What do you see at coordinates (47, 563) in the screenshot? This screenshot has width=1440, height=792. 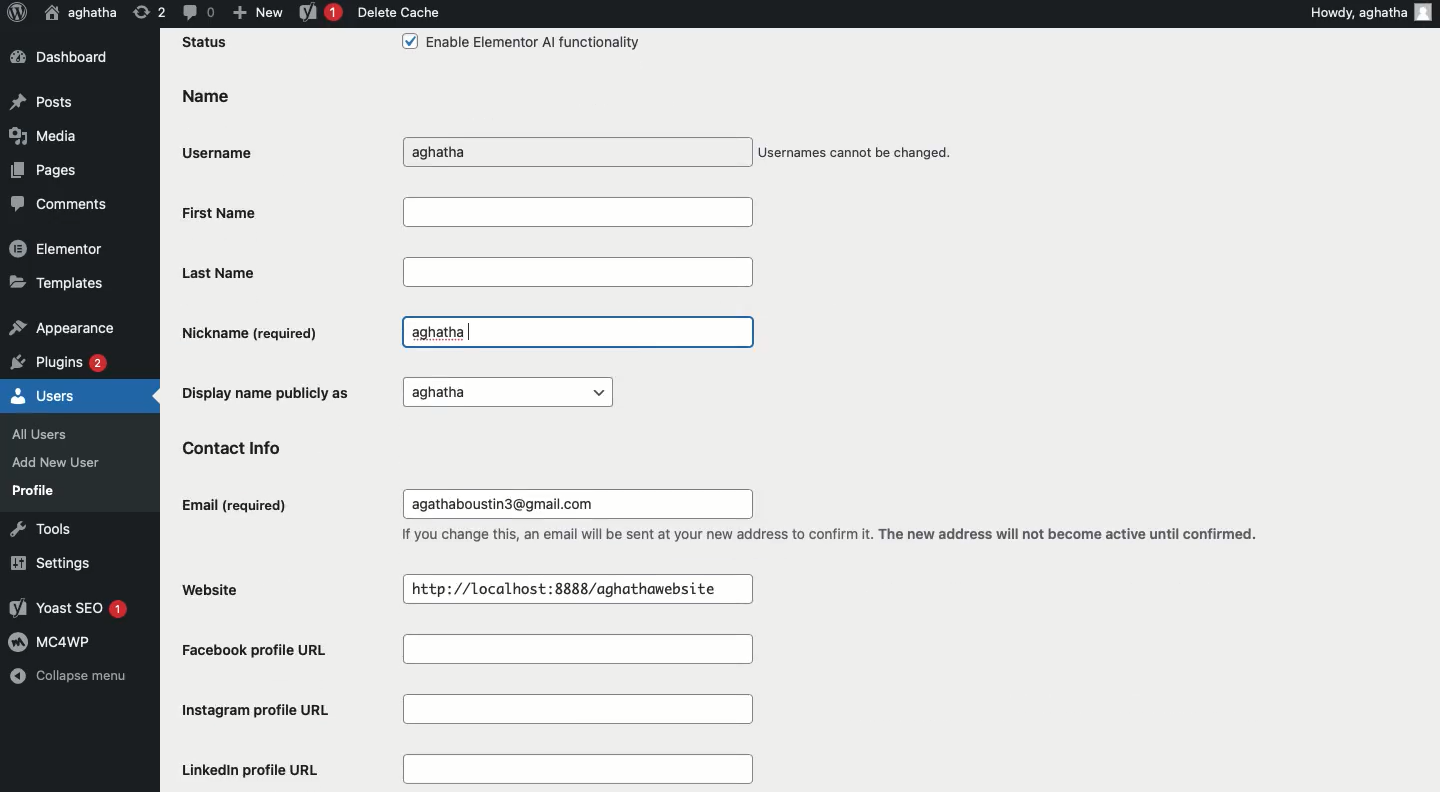 I see `Settings` at bounding box center [47, 563].